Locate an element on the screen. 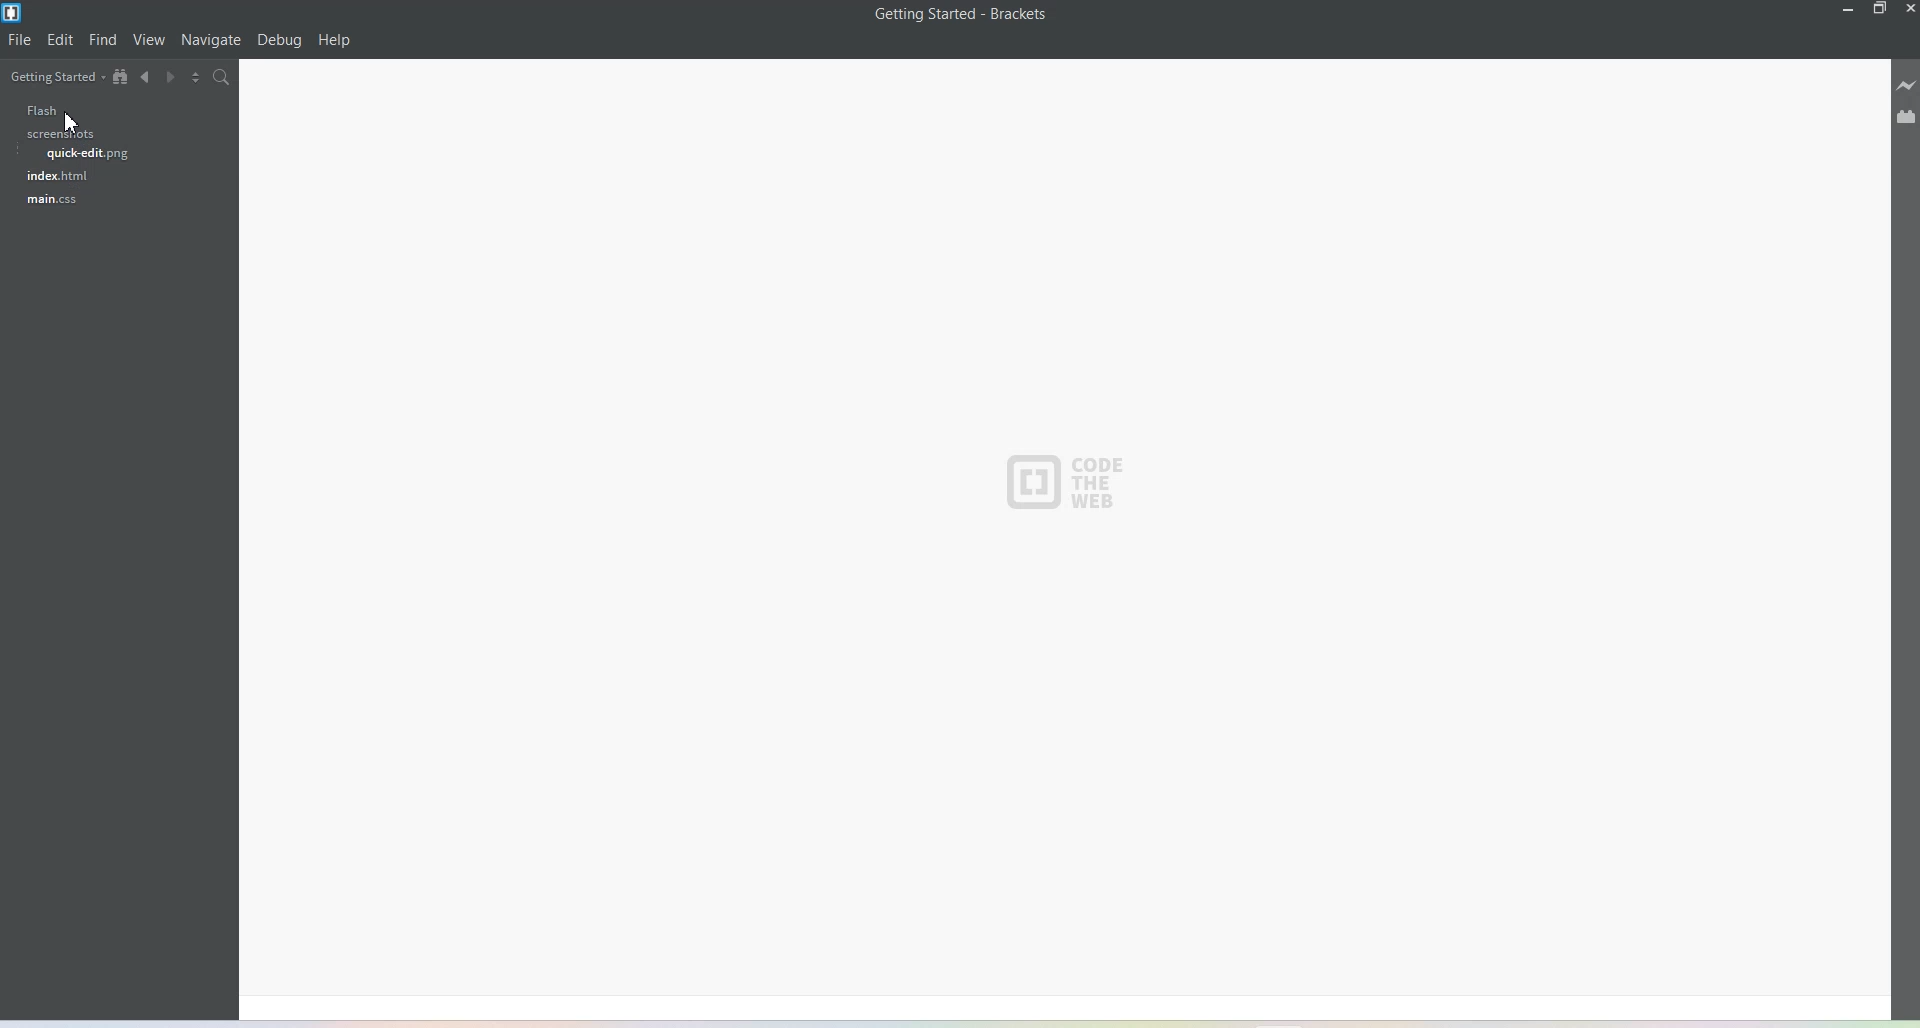 The image size is (1920, 1028). Help is located at coordinates (335, 41).